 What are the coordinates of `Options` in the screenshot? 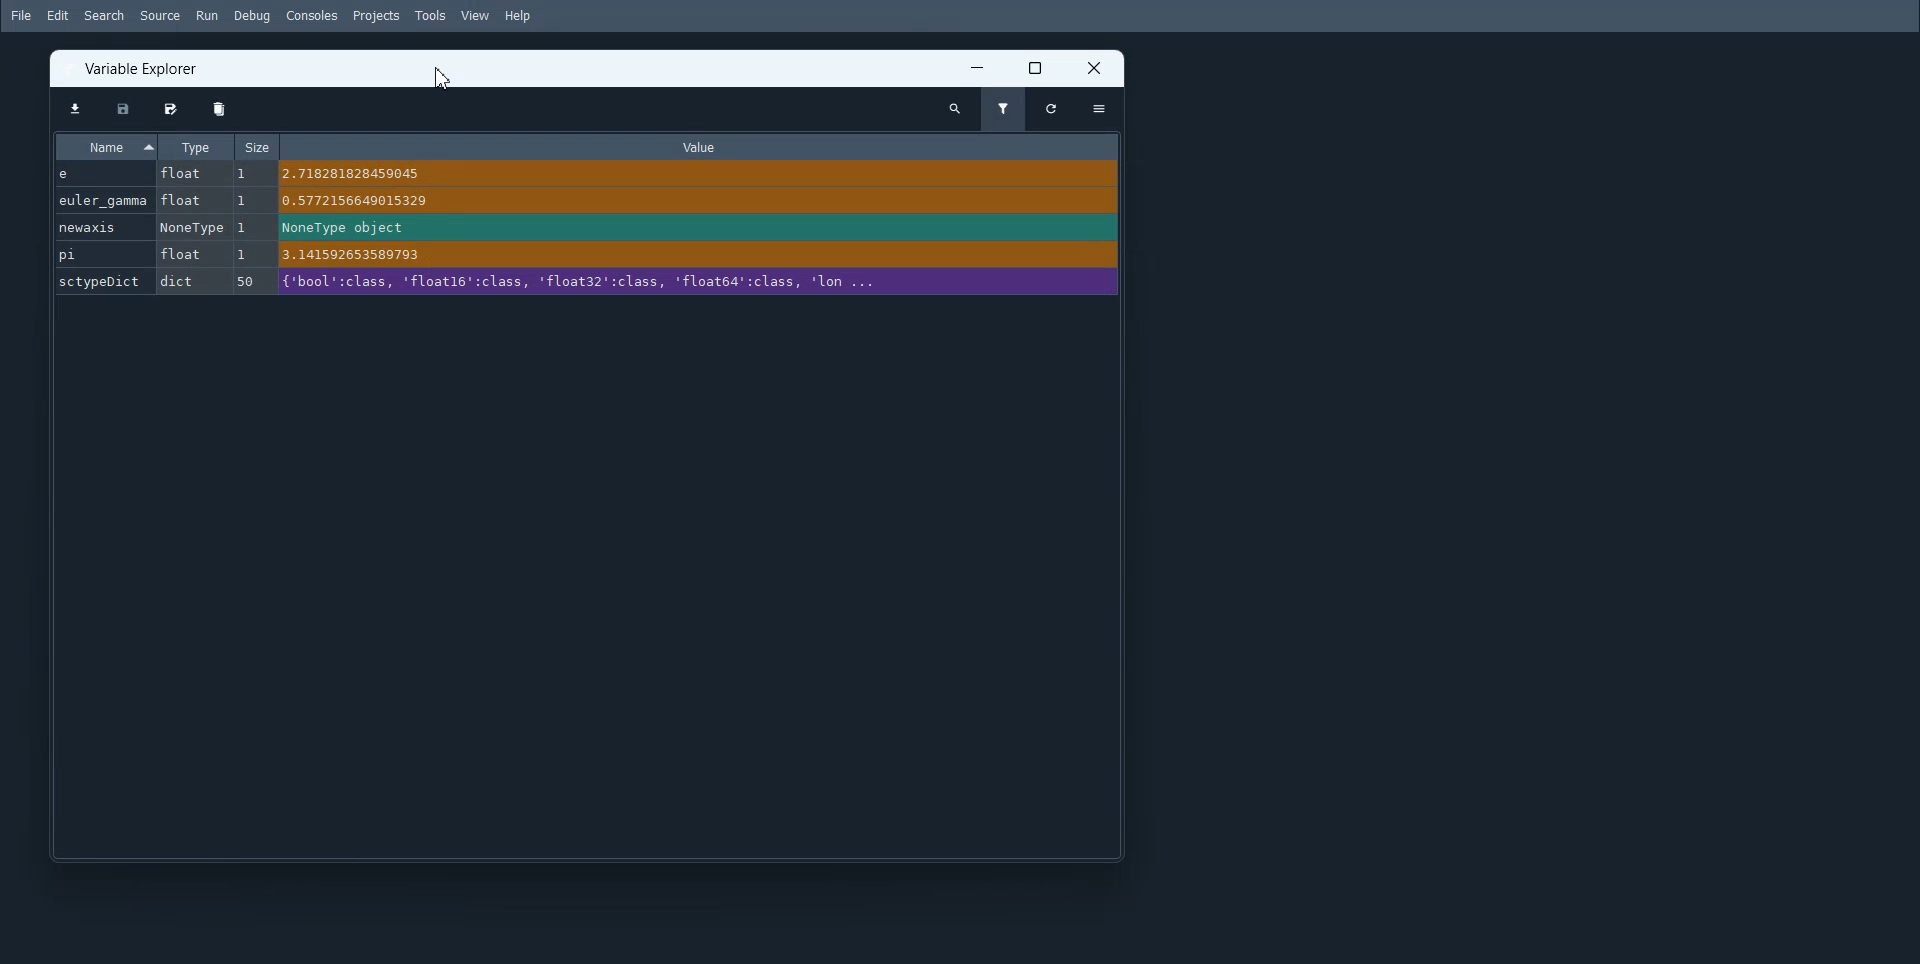 It's located at (1099, 109).